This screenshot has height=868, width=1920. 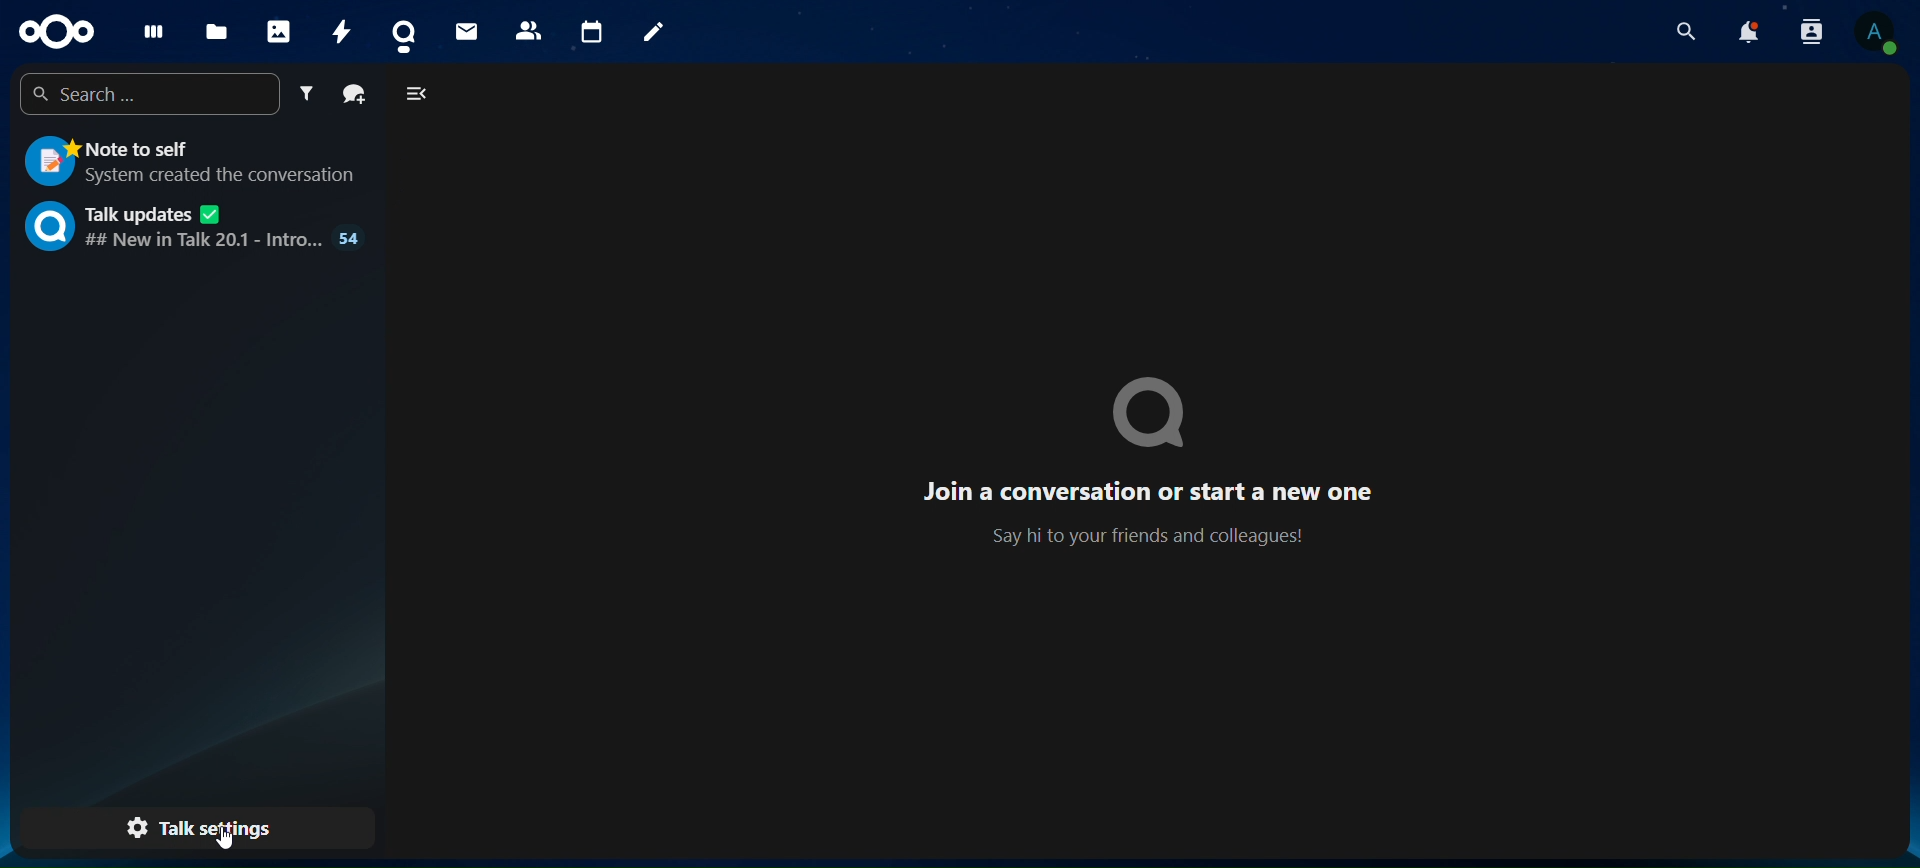 What do you see at coordinates (150, 29) in the screenshot?
I see `dashboard` at bounding box center [150, 29].